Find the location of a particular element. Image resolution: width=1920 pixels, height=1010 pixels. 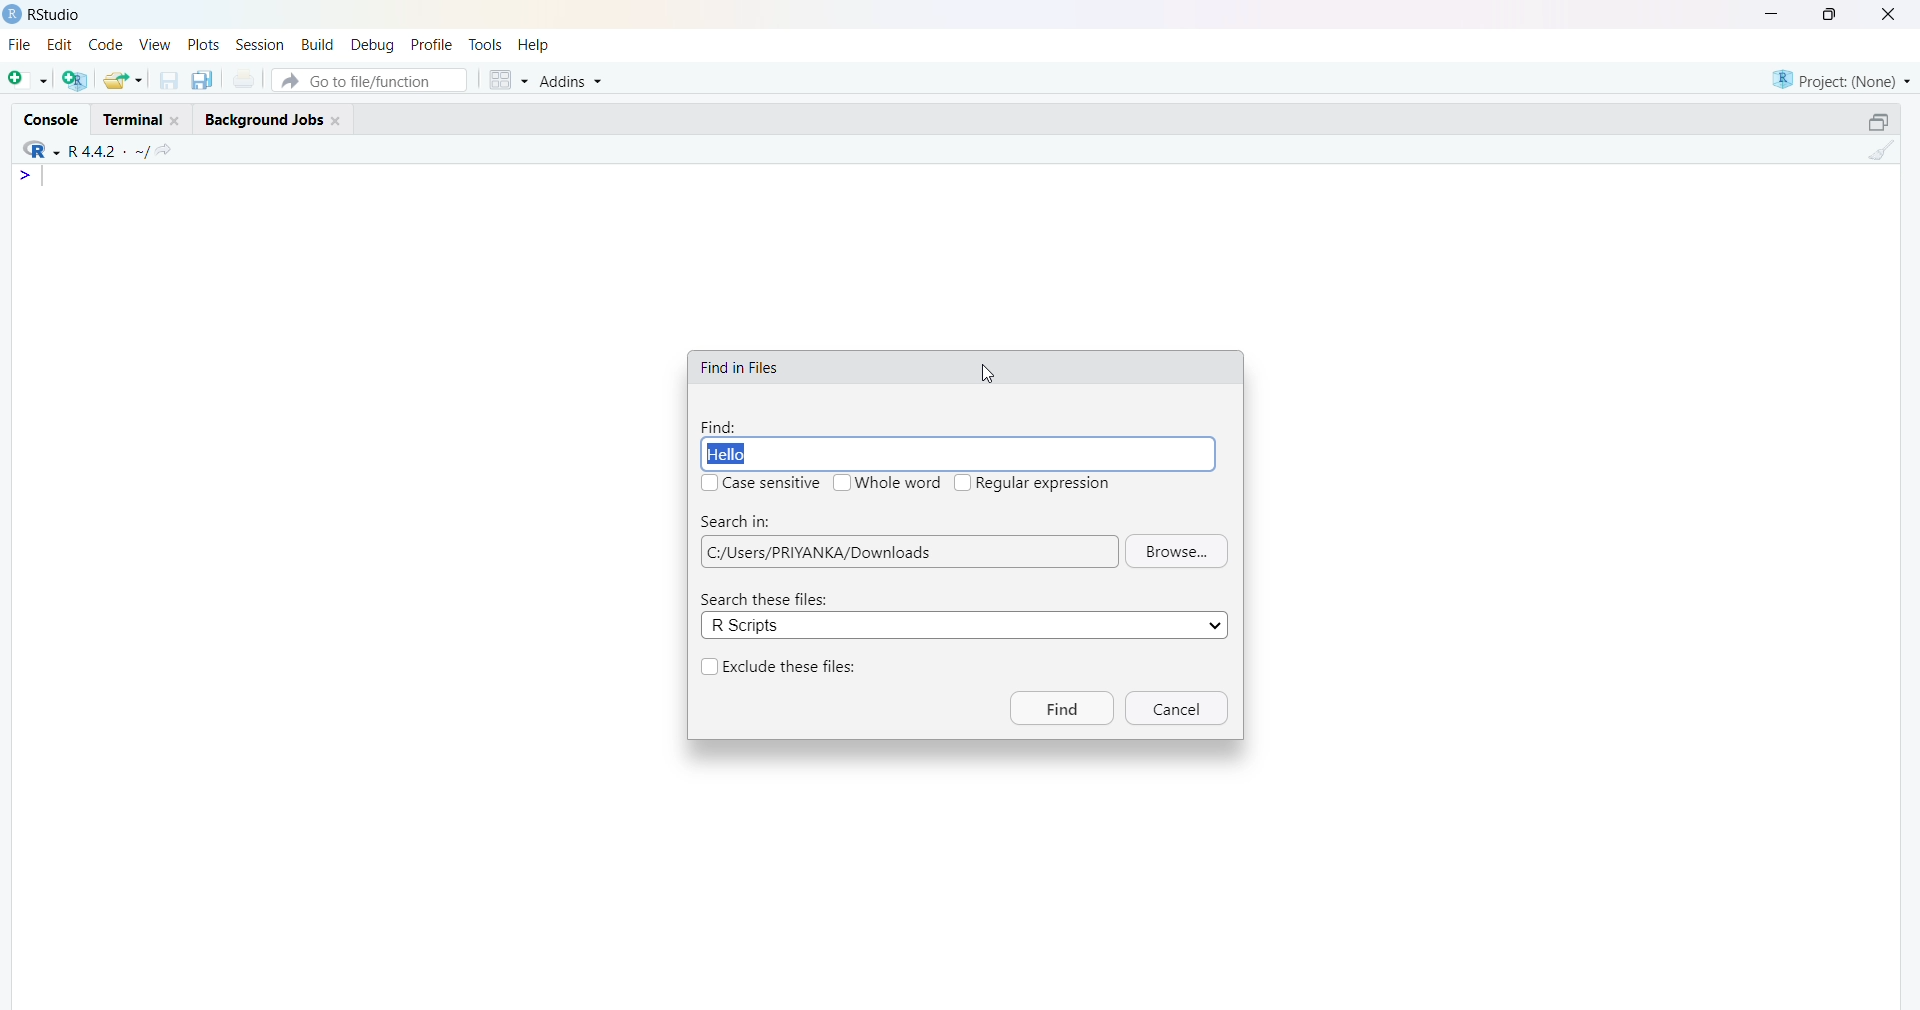

grid is located at coordinates (509, 80).